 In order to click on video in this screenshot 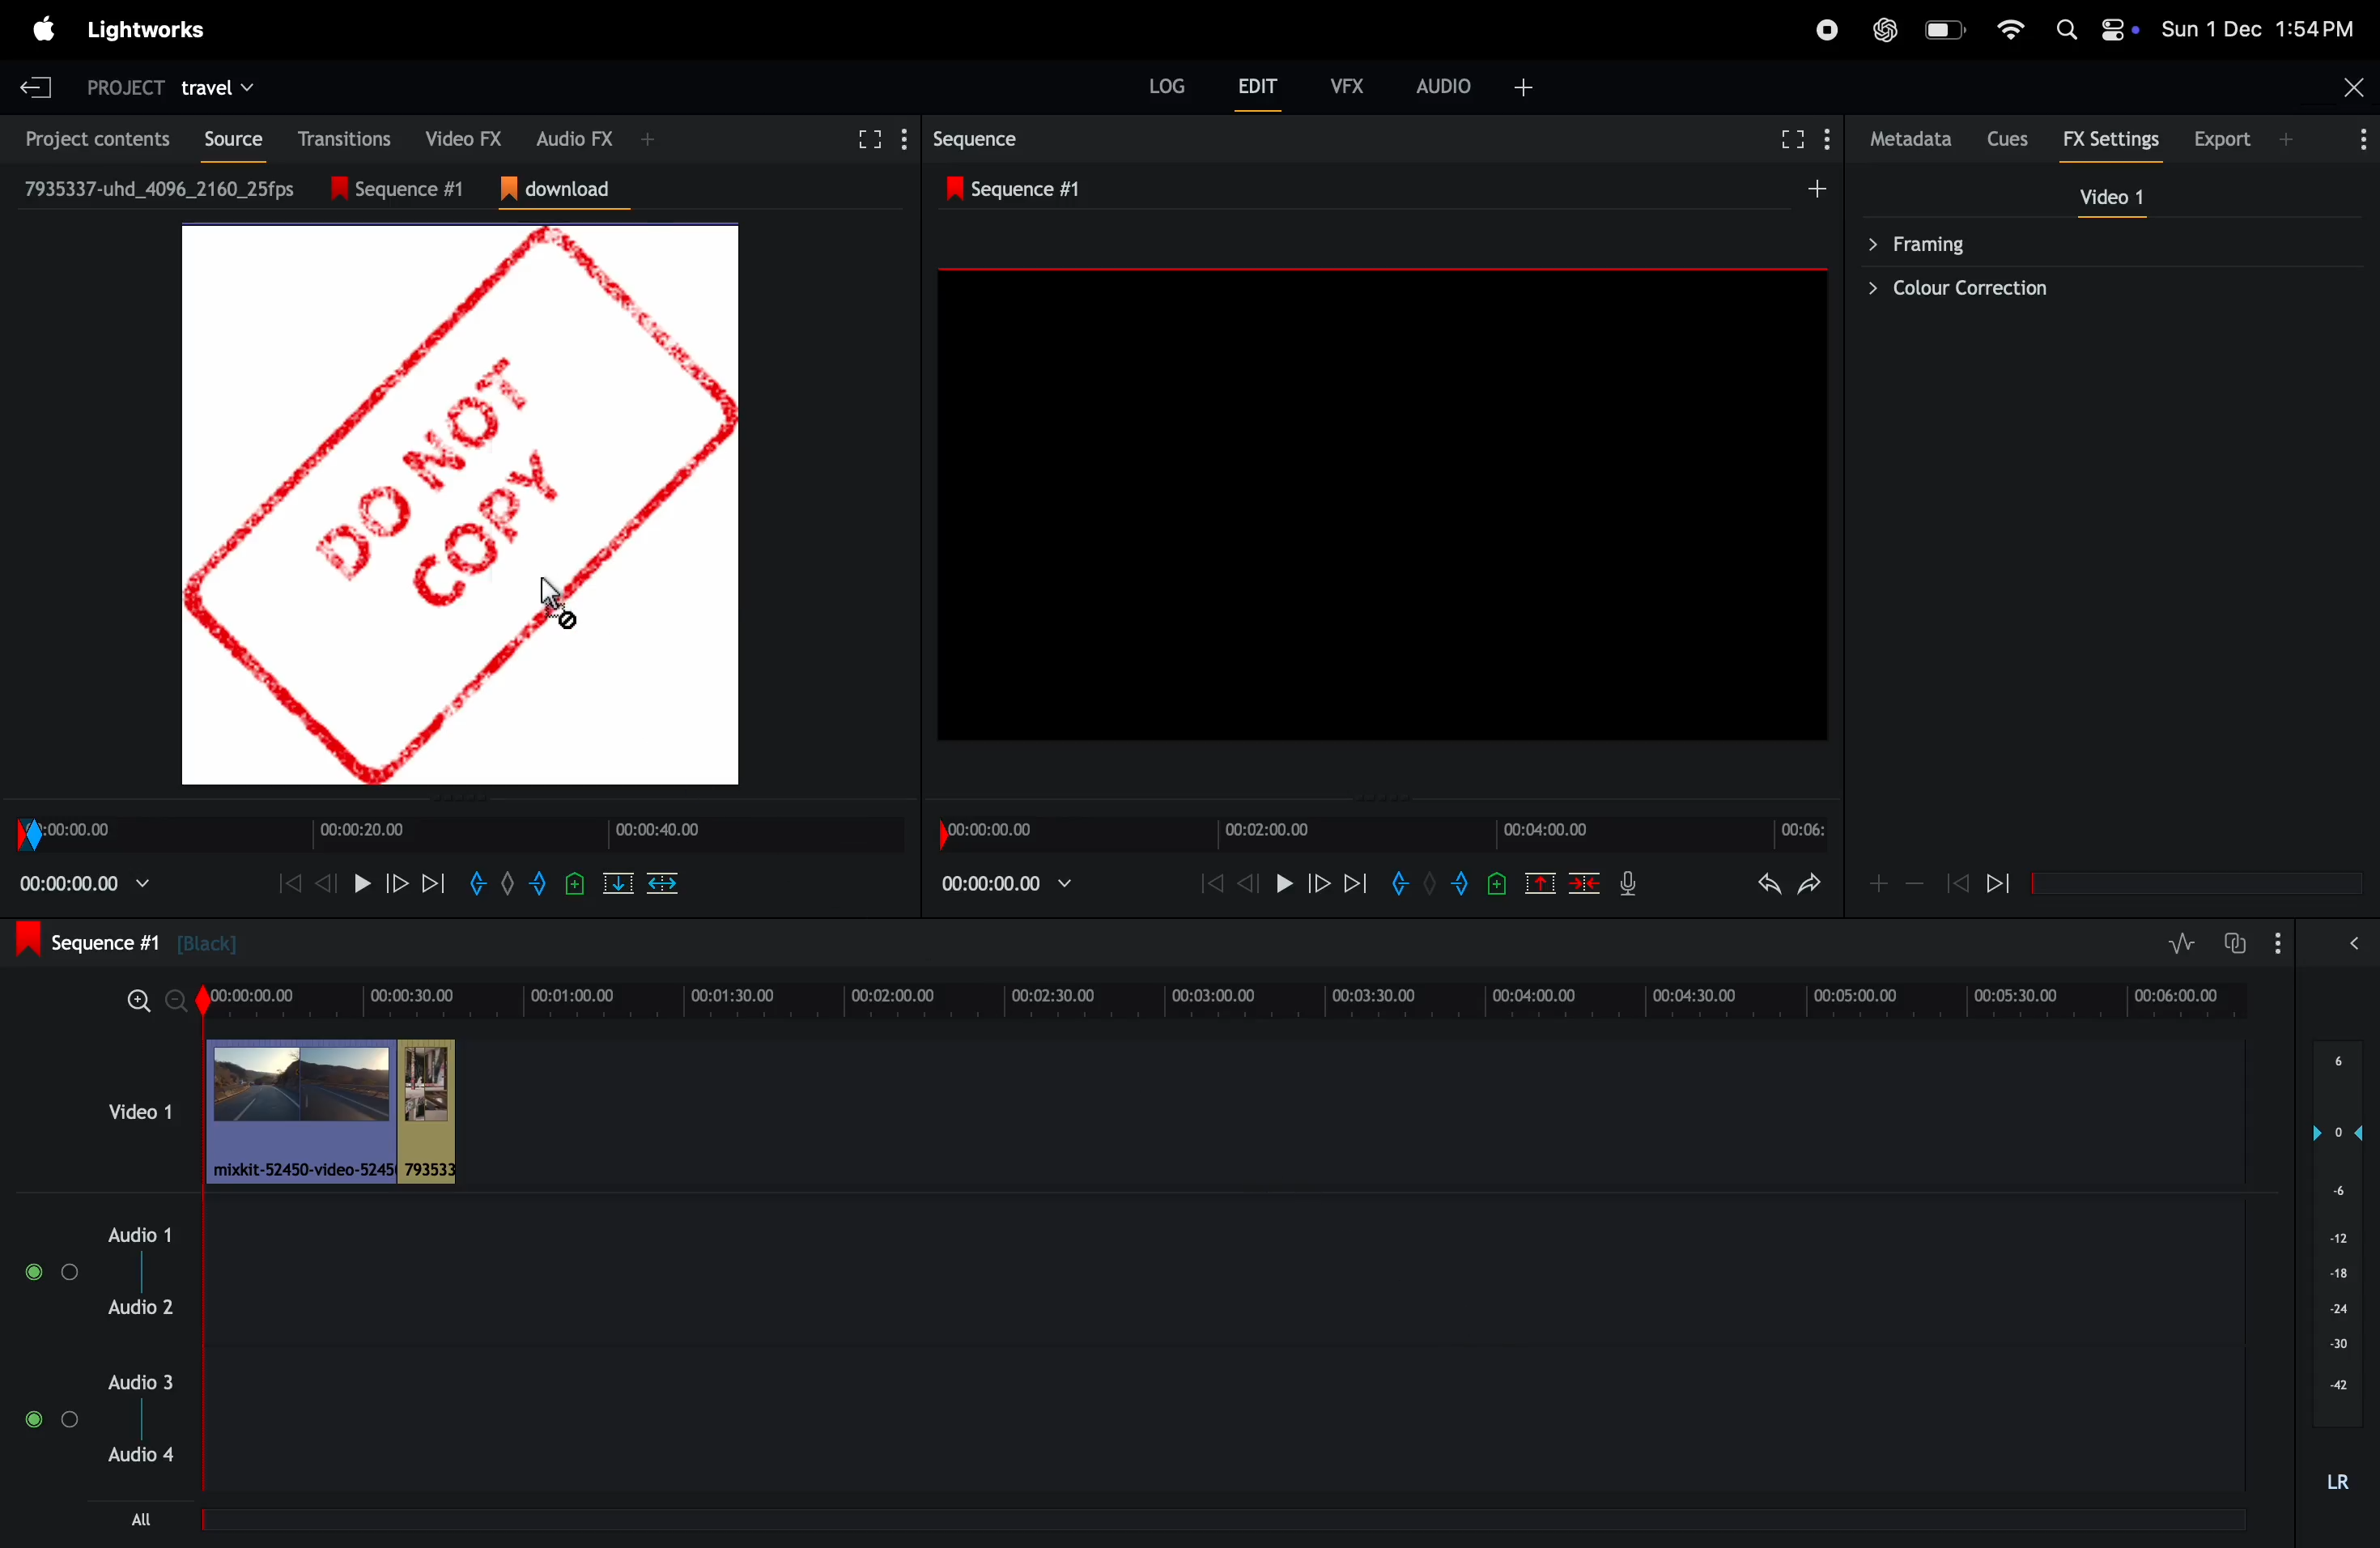, I will do `click(2111, 196)`.